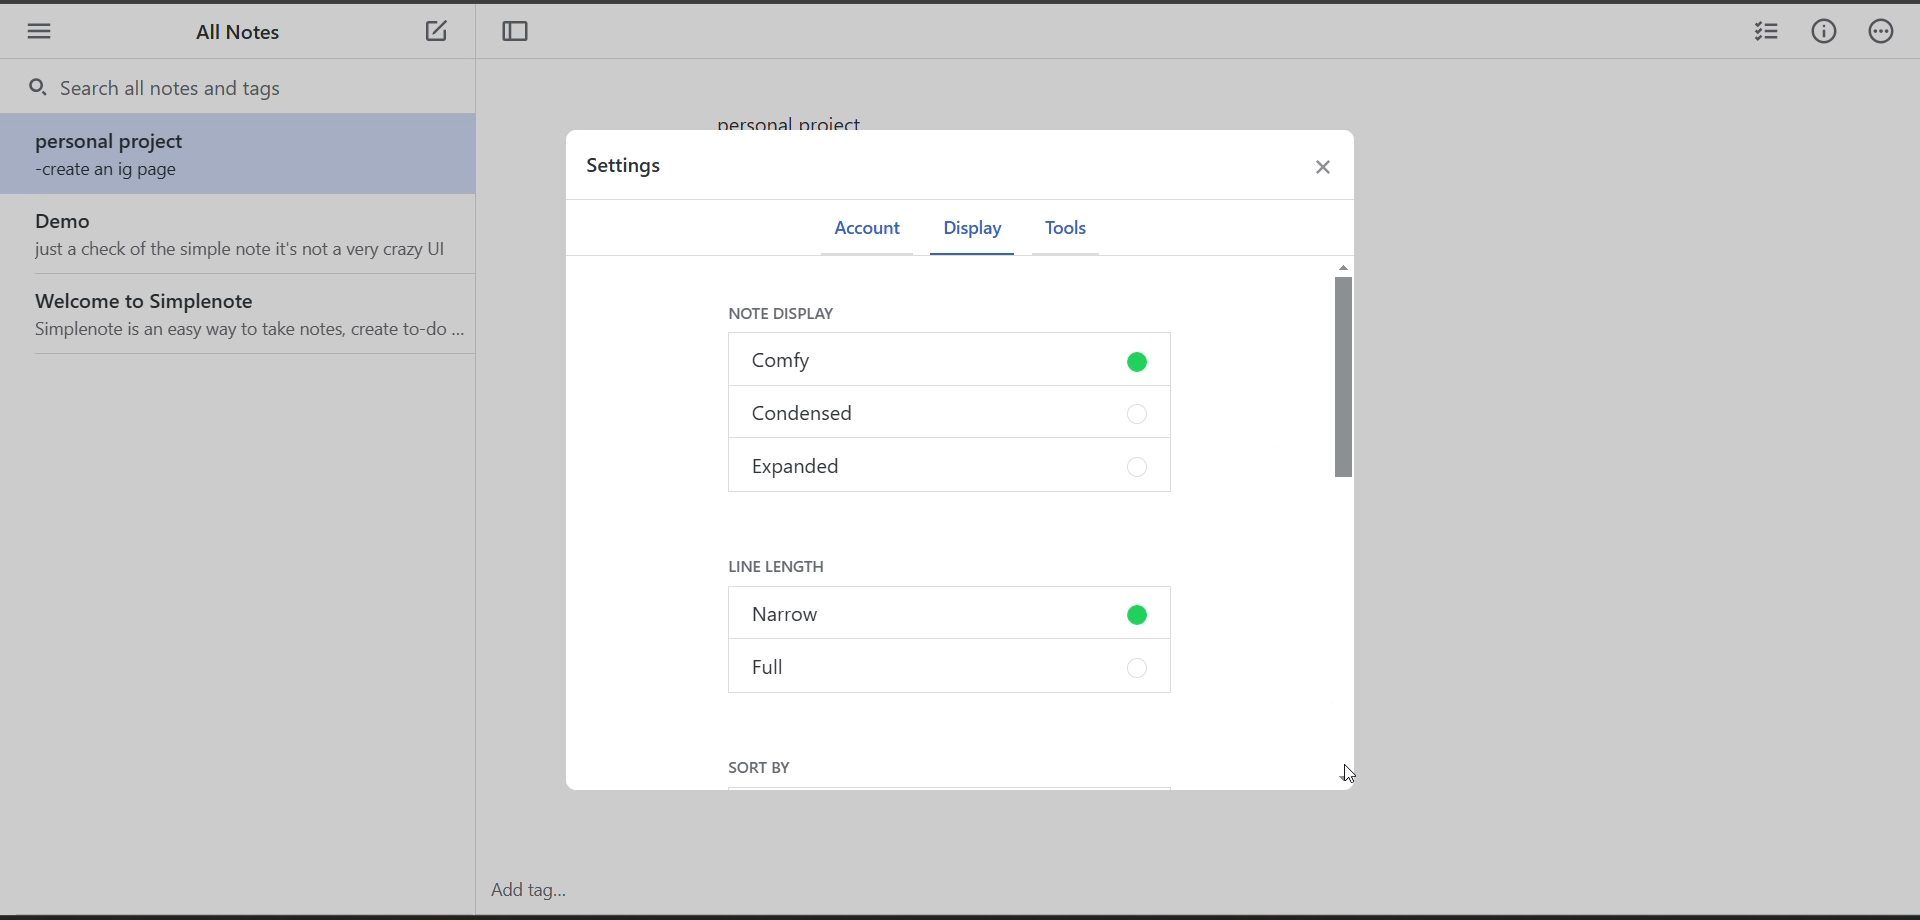 The height and width of the screenshot is (920, 1920). What do you see at coordinates (246, 38) in the screenshot?
I see `all notes` at bounding box center [246, 38].